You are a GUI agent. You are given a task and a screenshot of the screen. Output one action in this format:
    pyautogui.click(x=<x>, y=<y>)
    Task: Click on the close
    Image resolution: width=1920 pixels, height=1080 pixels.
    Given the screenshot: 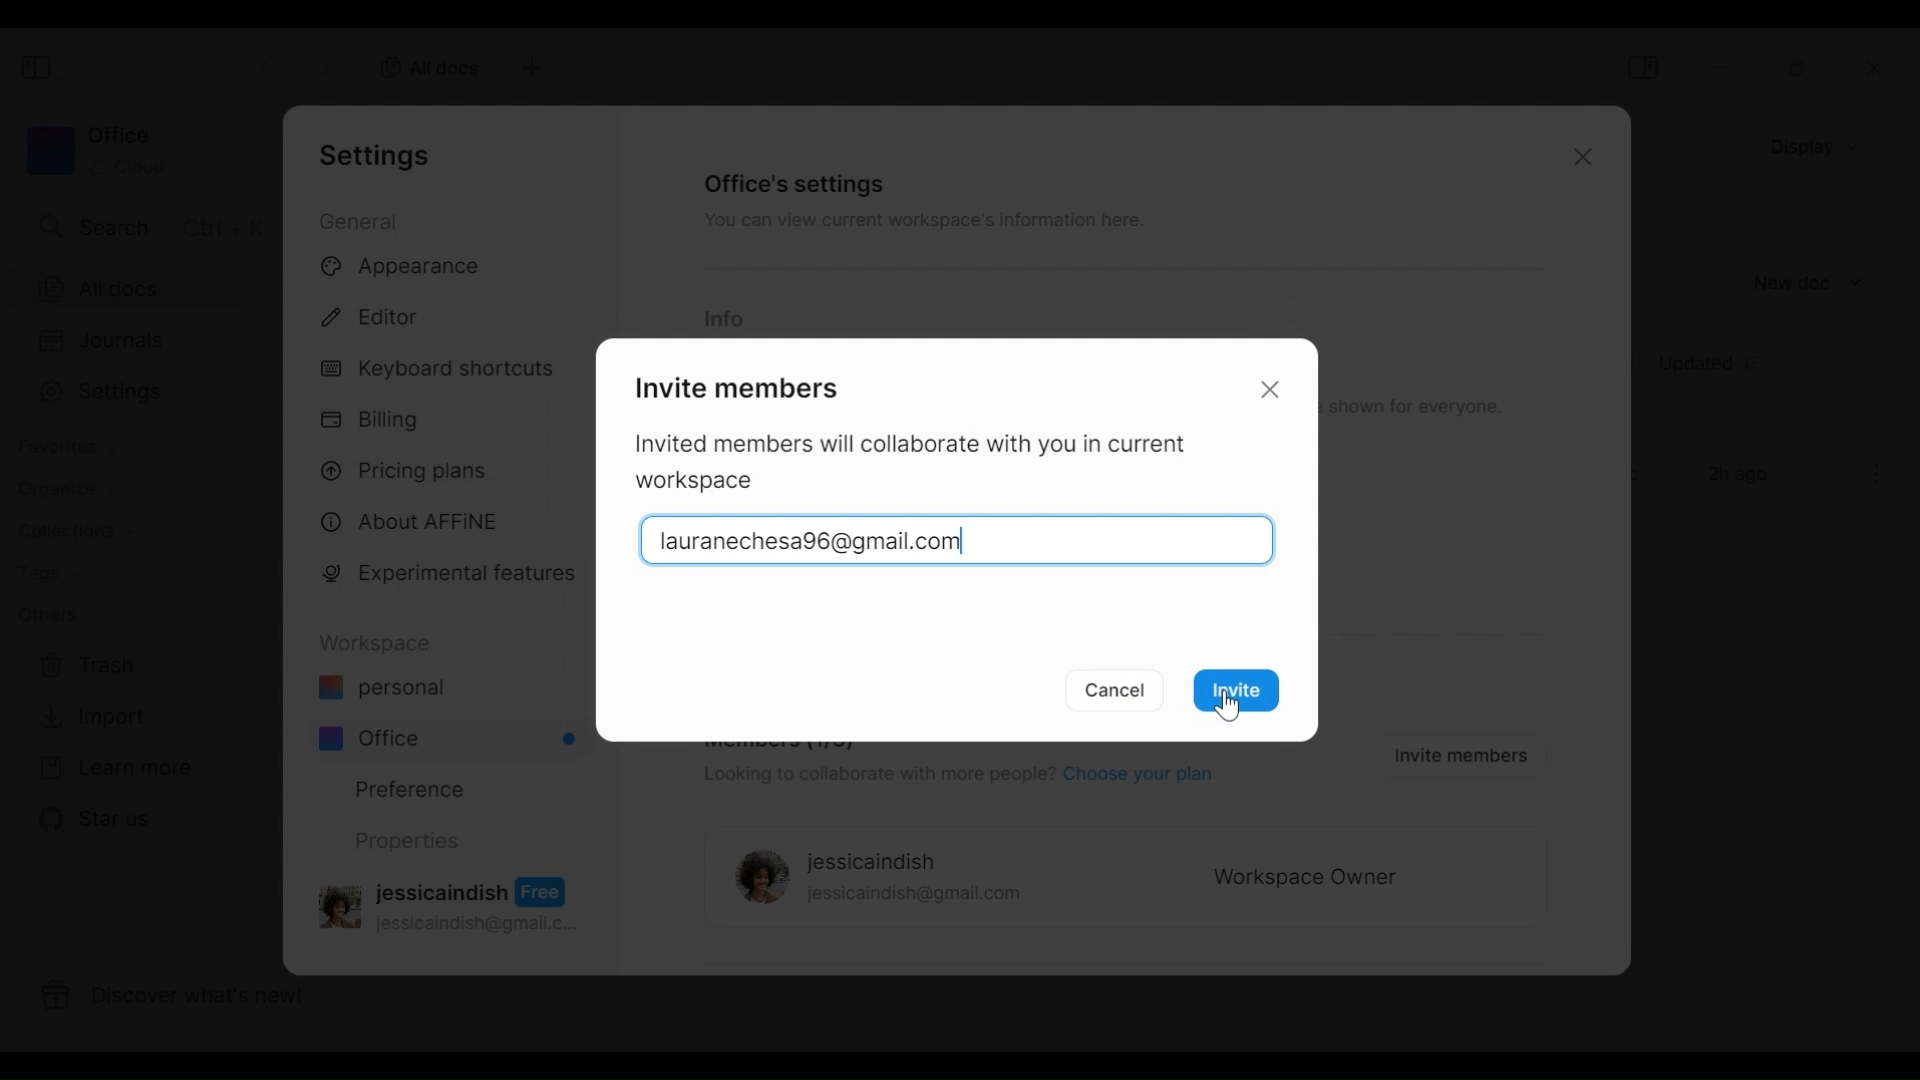 What is the action you would take?
    pyautogui.click(x=1881, y=69)
    